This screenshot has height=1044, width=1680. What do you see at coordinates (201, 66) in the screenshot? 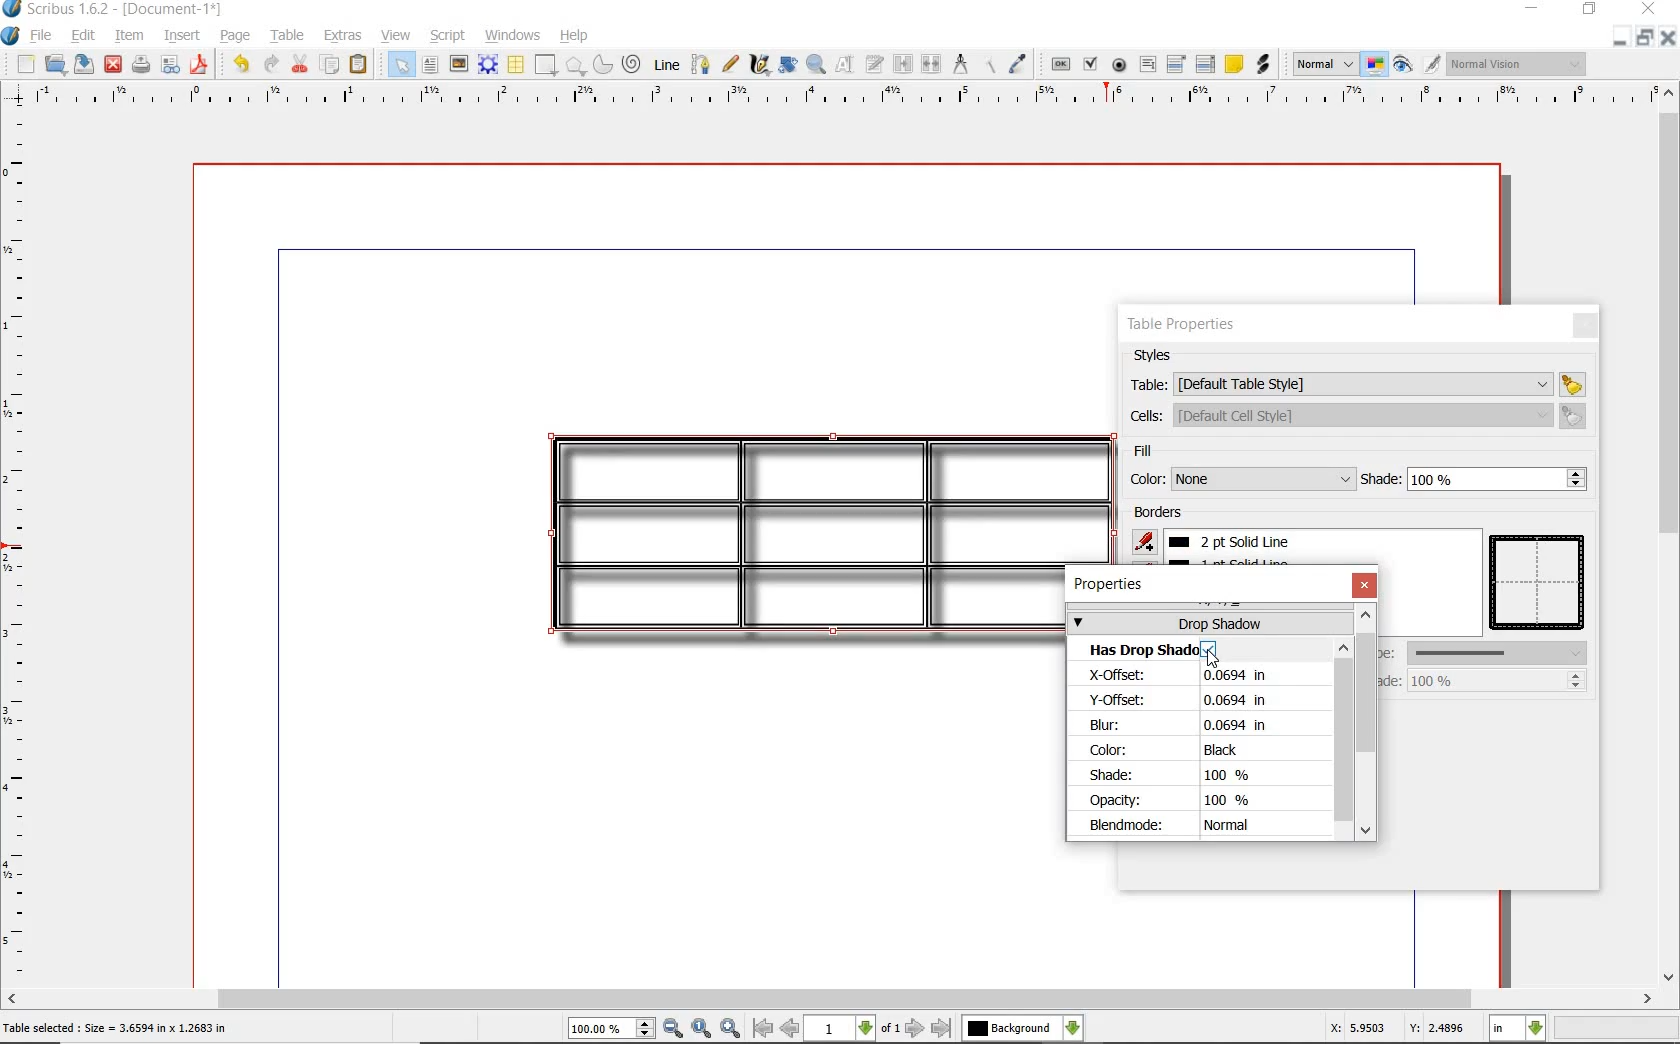
I see `save as pdf` at bounding box center [201, 66].